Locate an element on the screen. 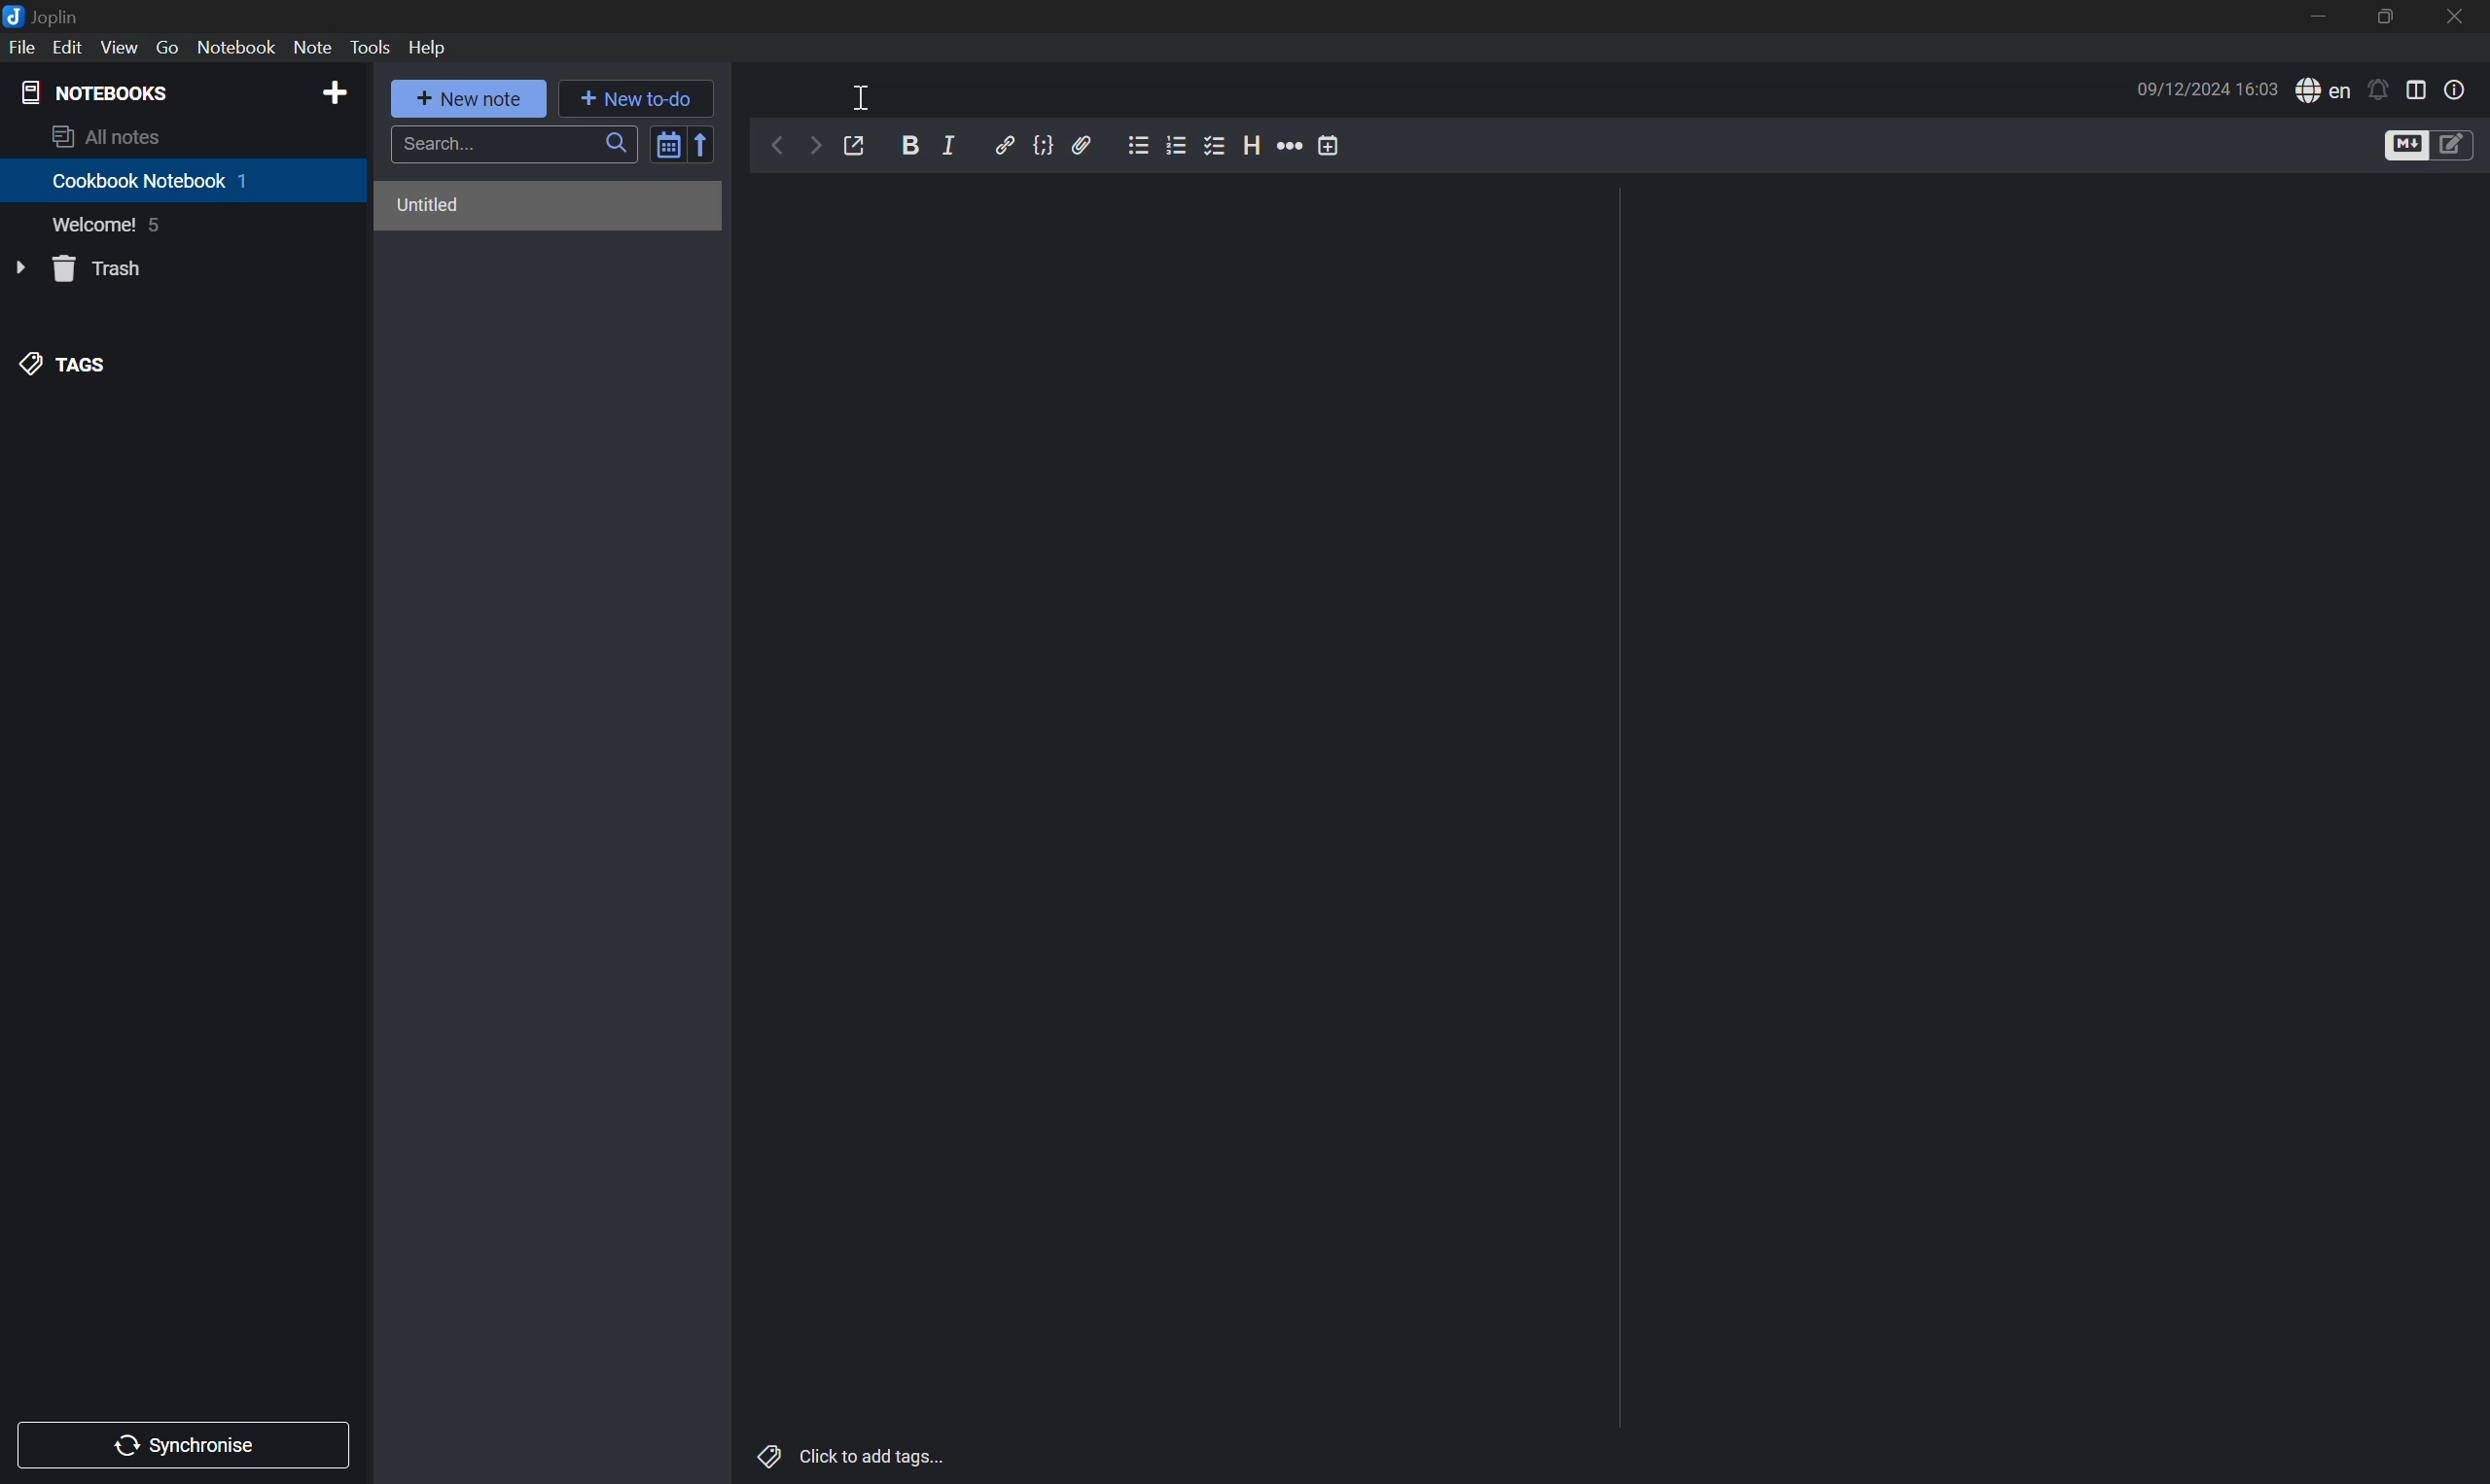 Image resolution: width=2490 pixels, height=1484 pixels. Set alarm is located at coordinates (2383, 88).